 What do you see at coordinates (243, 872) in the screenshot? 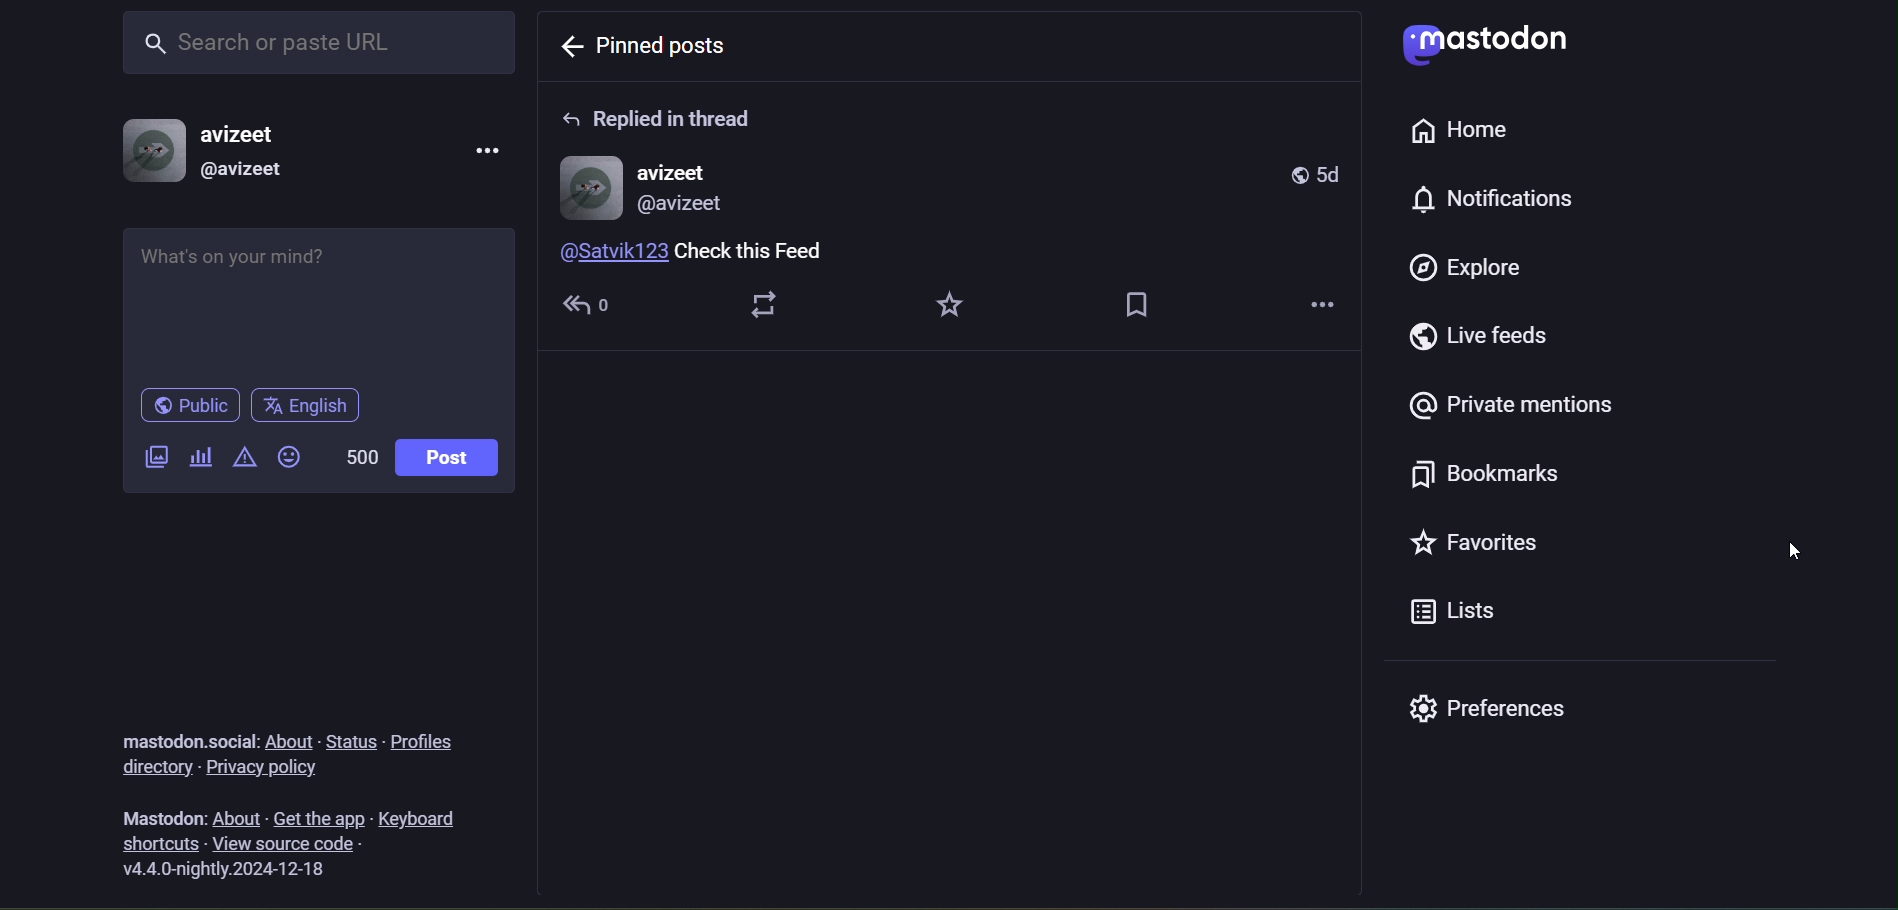
I see `version` at bounding box center [243, 872].